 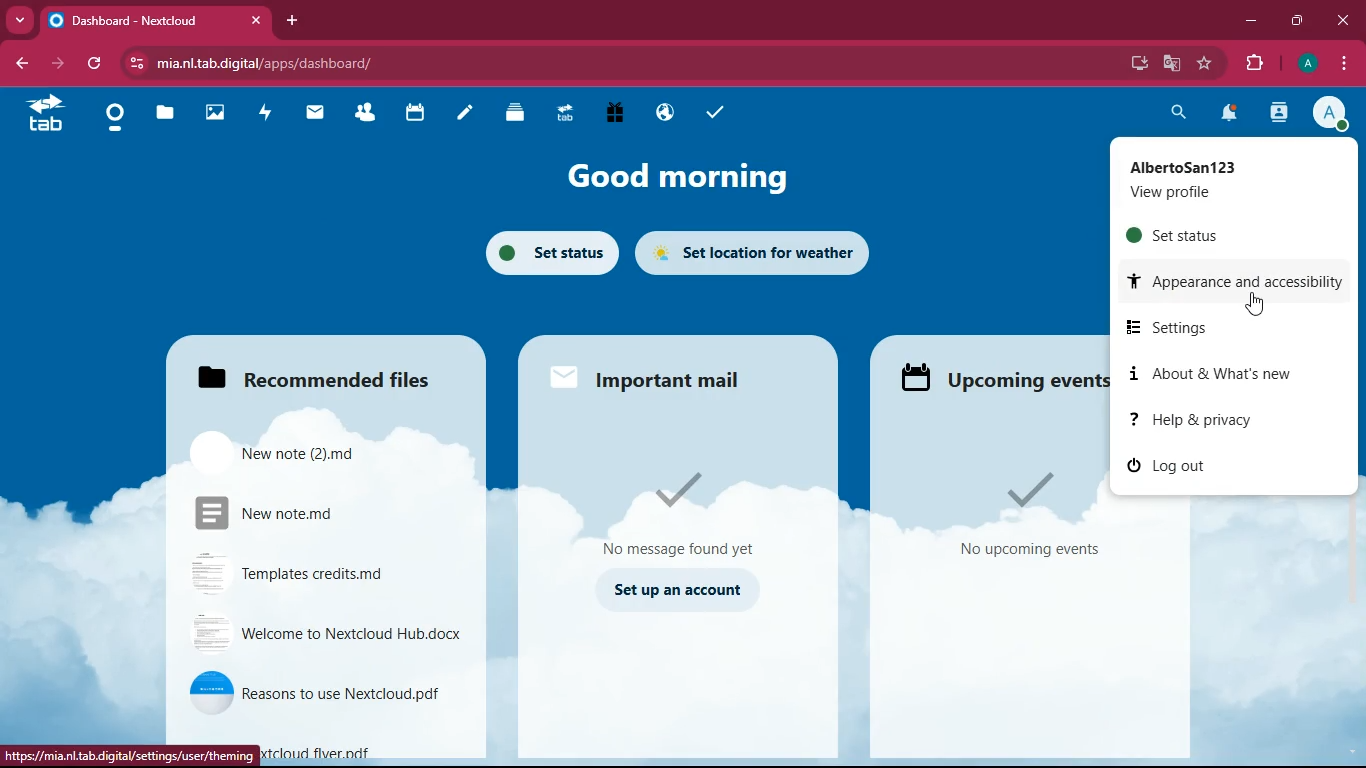 I want to click on file, so click(x=302, y=573).